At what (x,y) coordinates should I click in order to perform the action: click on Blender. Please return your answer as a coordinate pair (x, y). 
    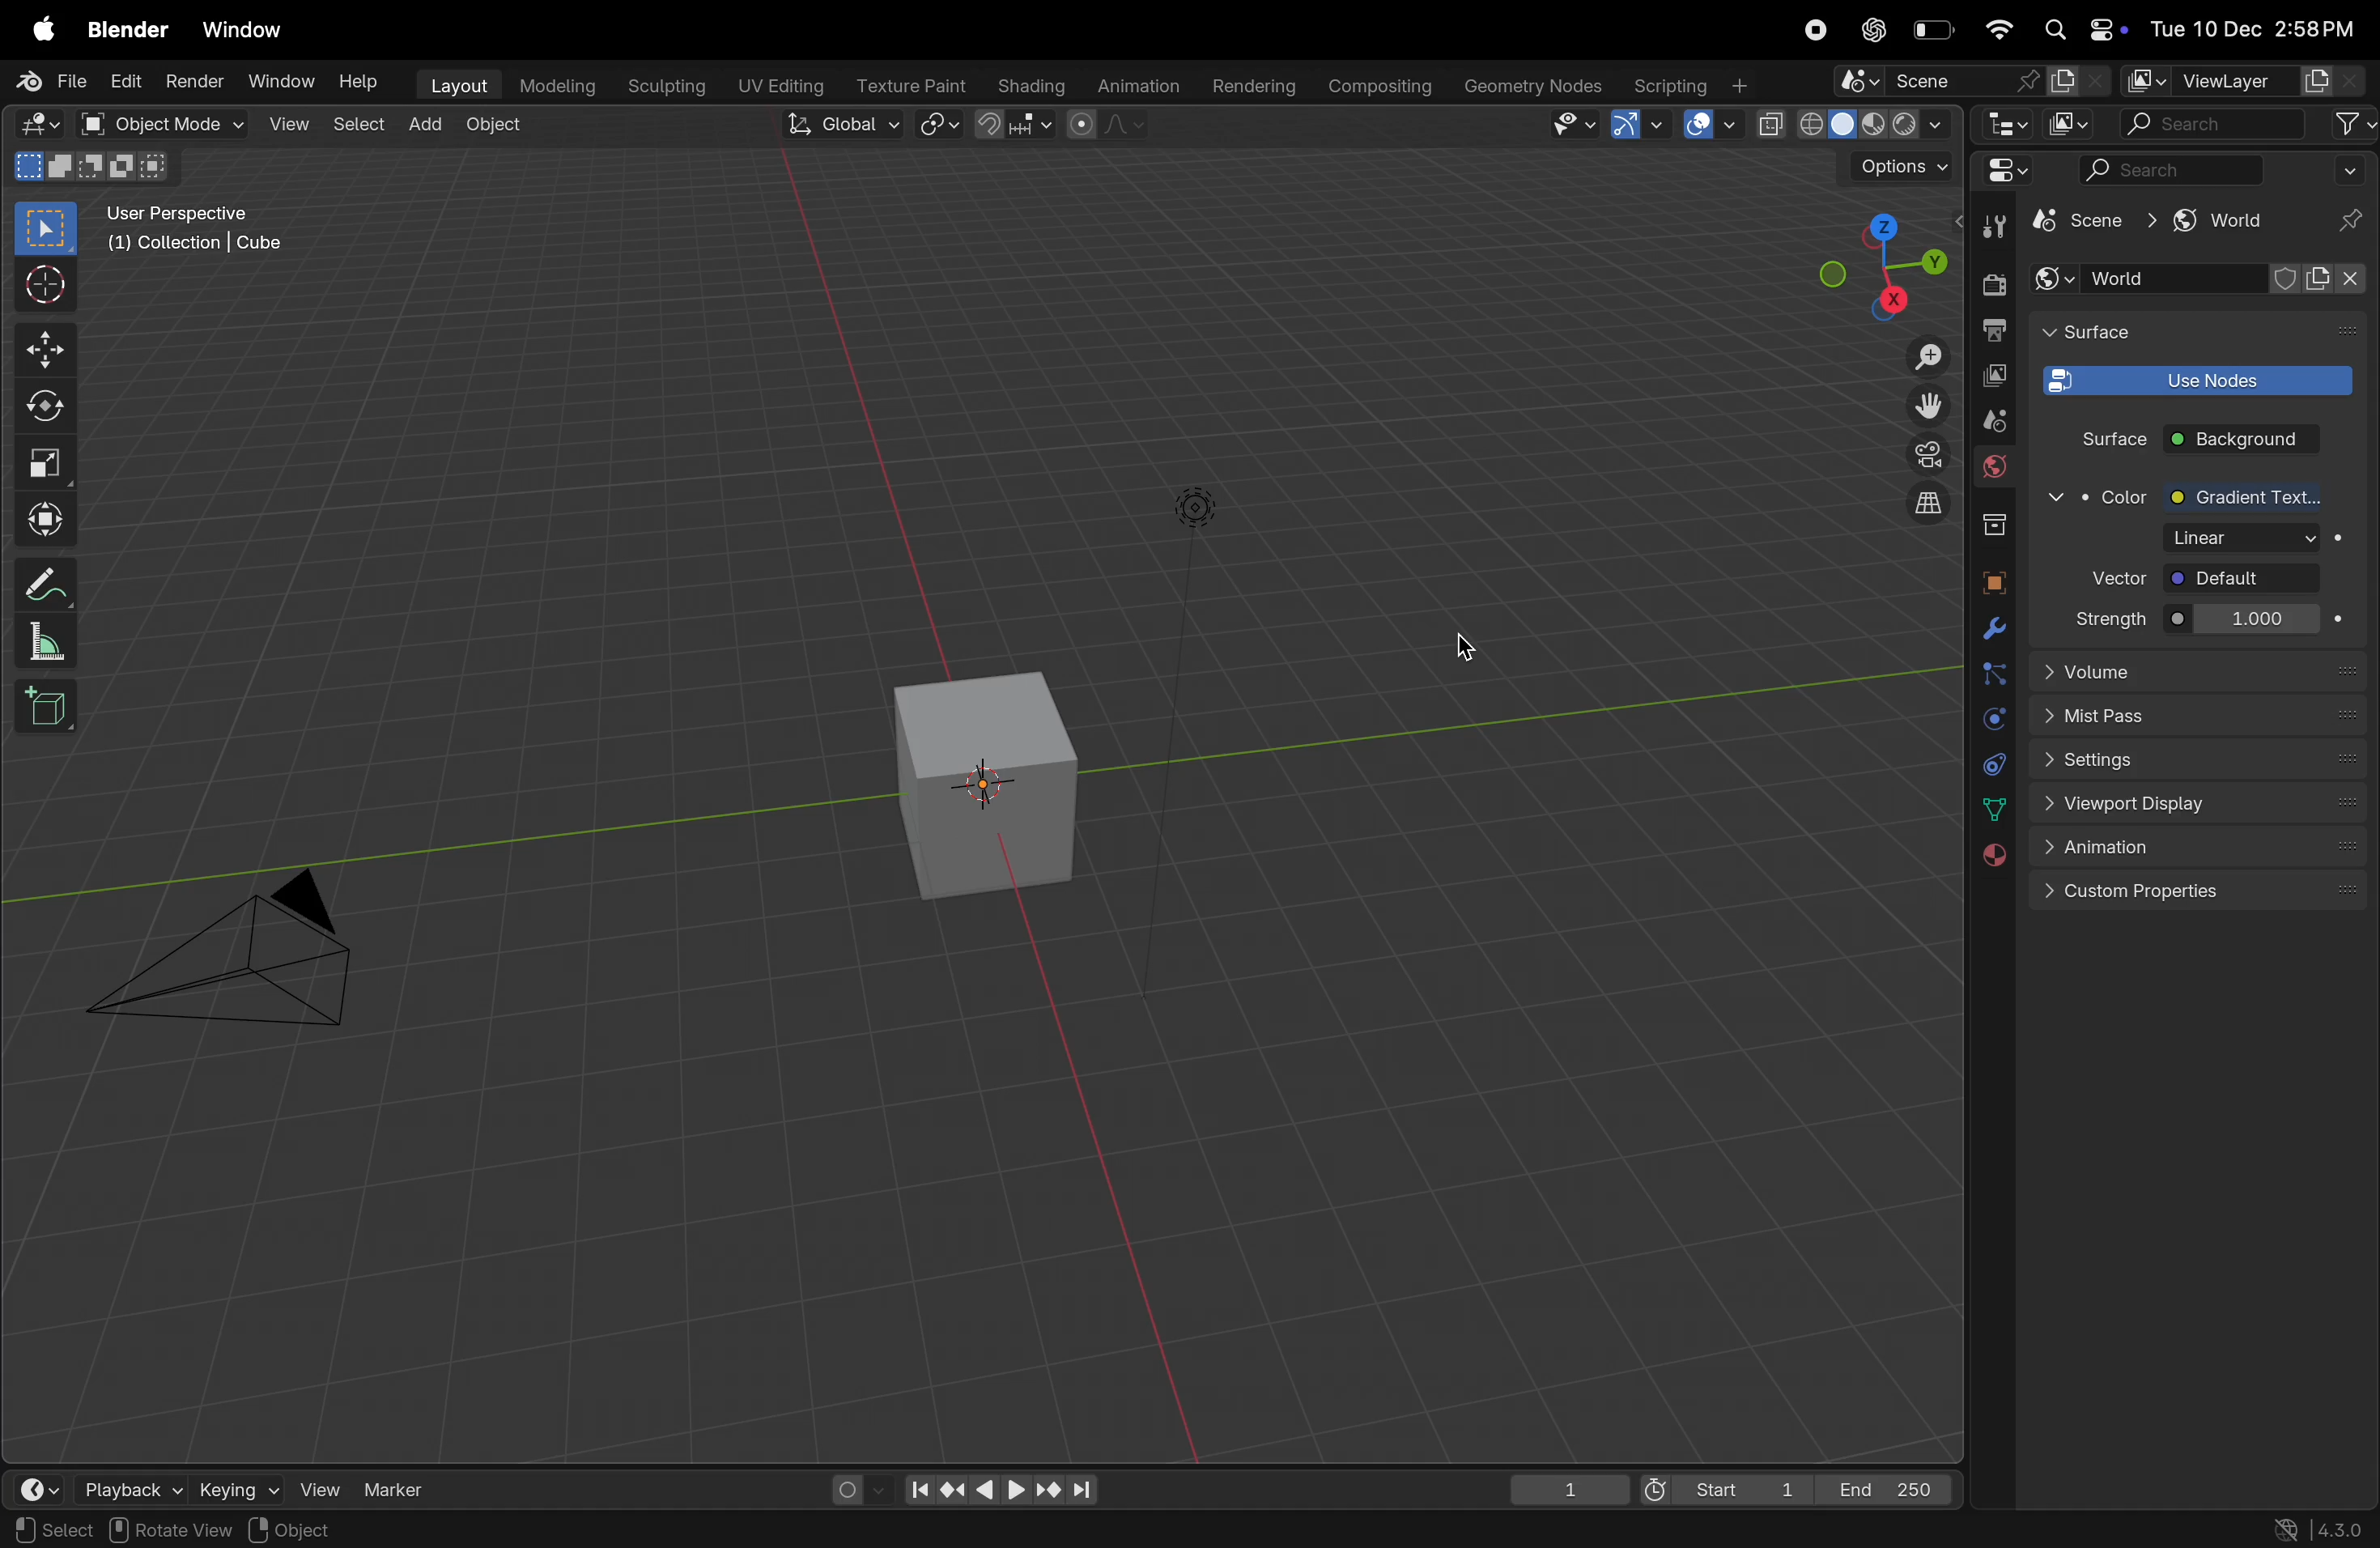
    Looking at the image, I should click on (128, 31).